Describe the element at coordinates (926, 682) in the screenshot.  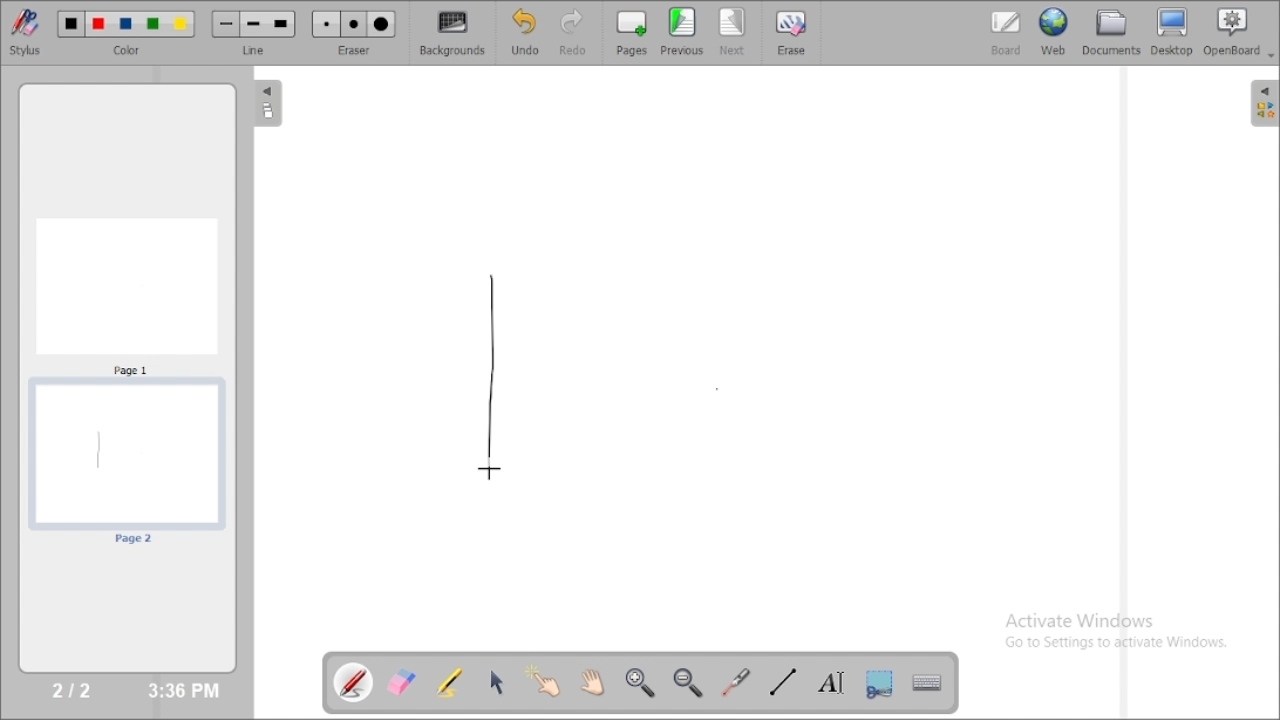
I see `display virtual keyboard` at that location.